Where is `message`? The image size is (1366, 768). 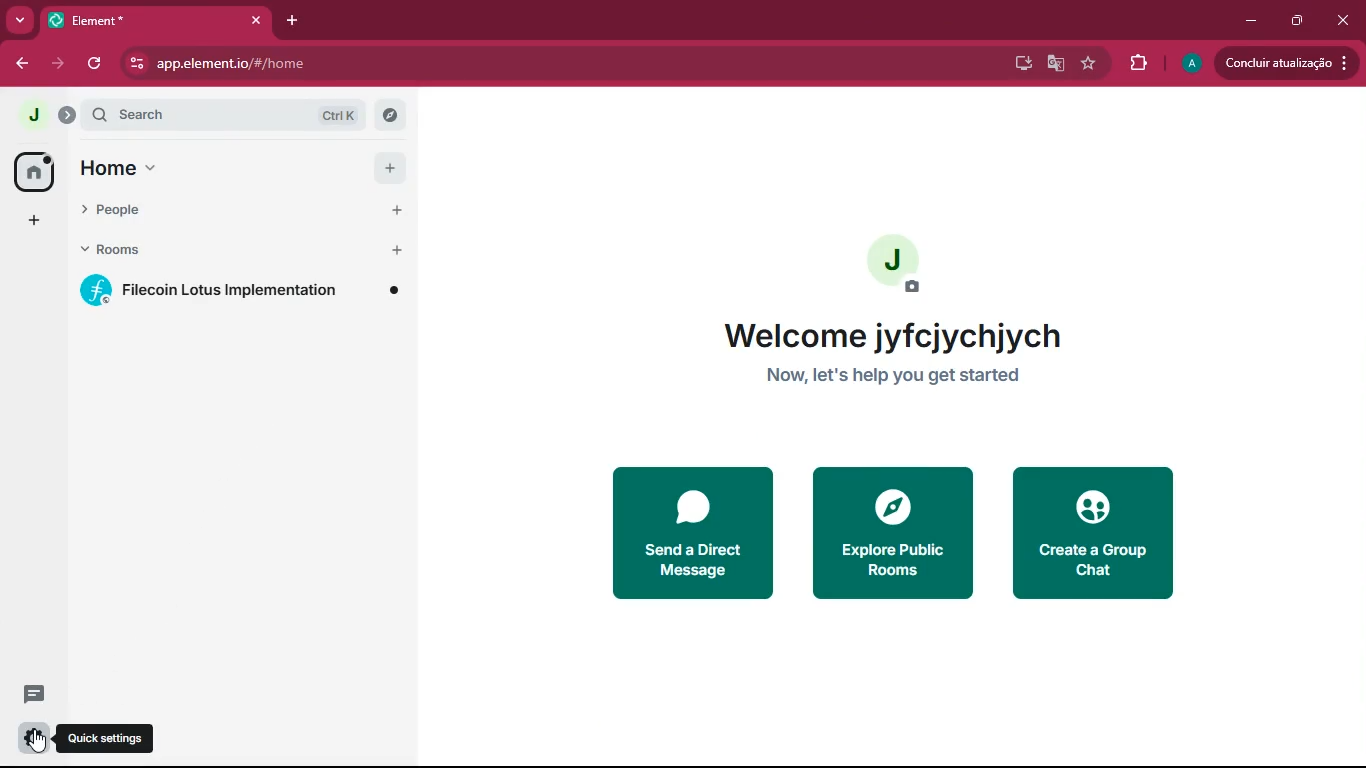 message is located at coordinates (32, 694).